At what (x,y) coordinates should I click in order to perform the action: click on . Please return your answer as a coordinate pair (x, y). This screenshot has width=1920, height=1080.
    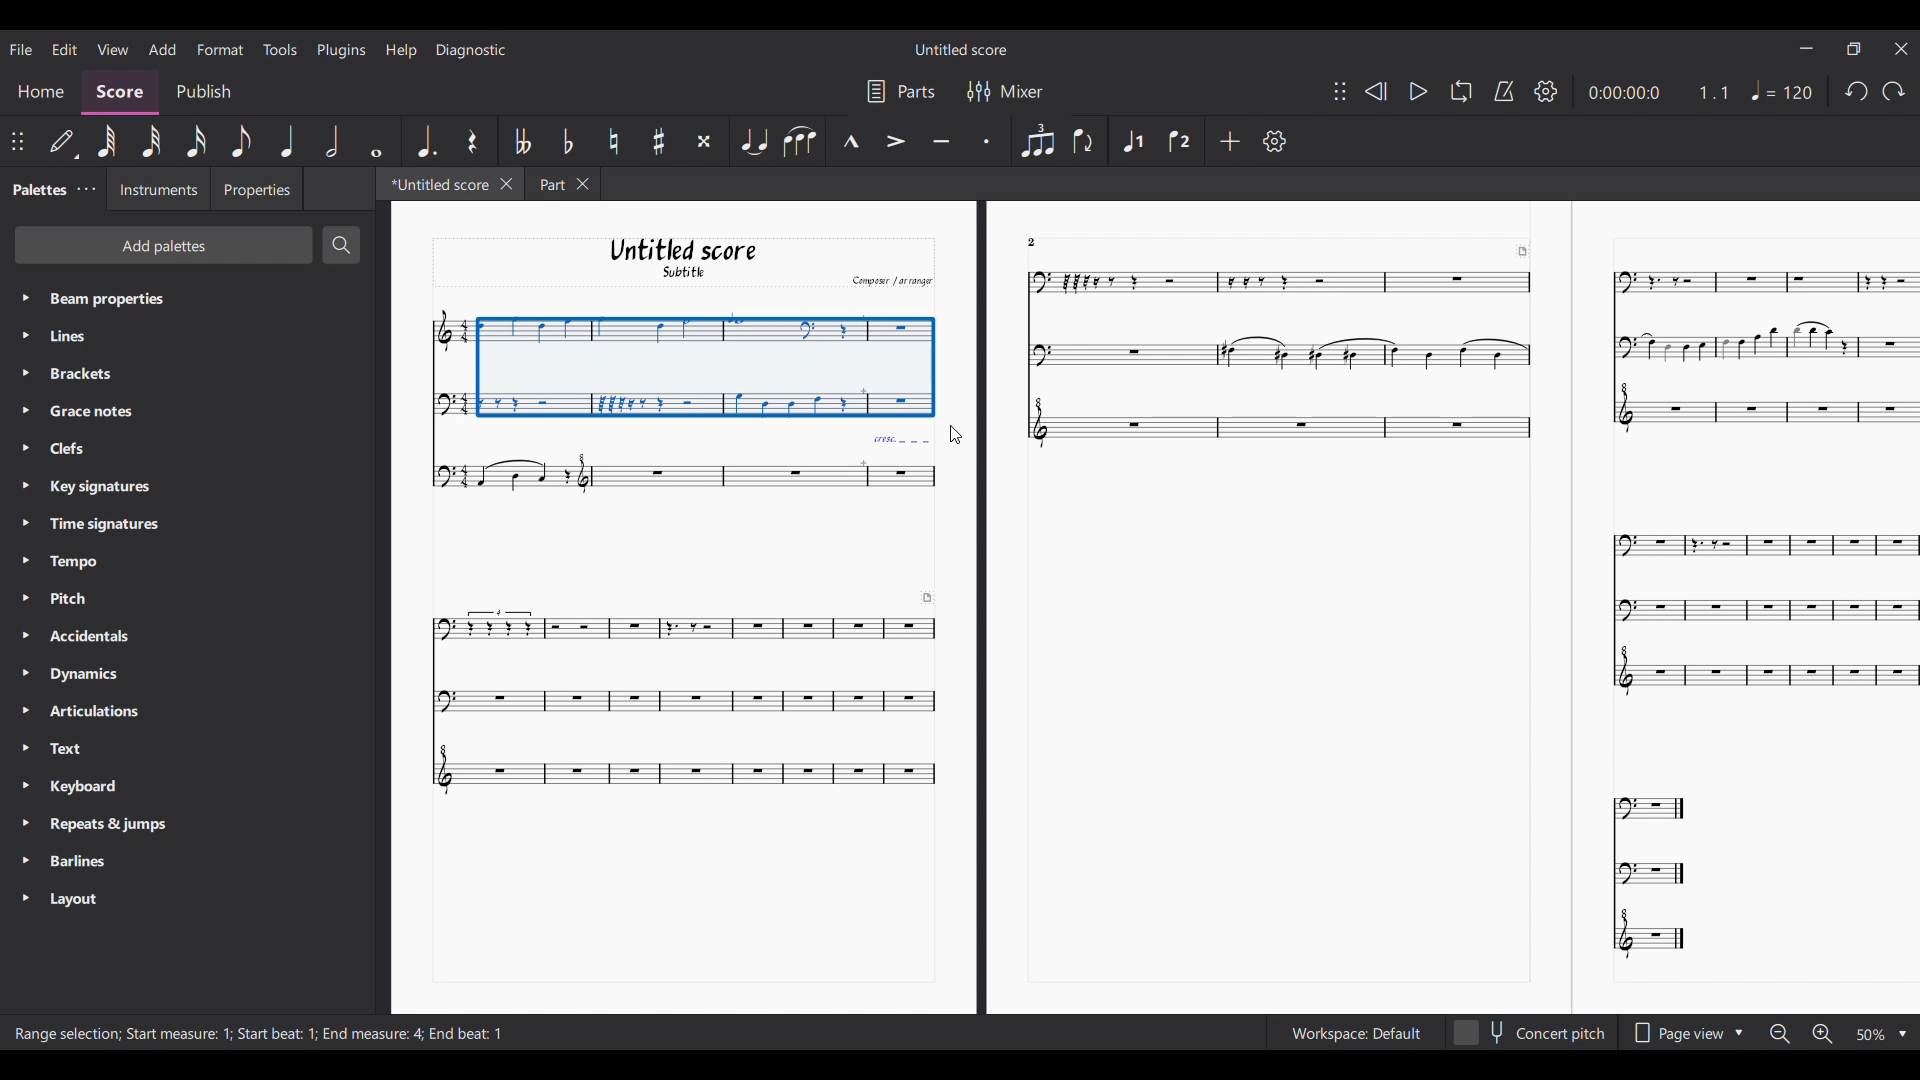
    Looking at the image, I should click on (1283, 284).